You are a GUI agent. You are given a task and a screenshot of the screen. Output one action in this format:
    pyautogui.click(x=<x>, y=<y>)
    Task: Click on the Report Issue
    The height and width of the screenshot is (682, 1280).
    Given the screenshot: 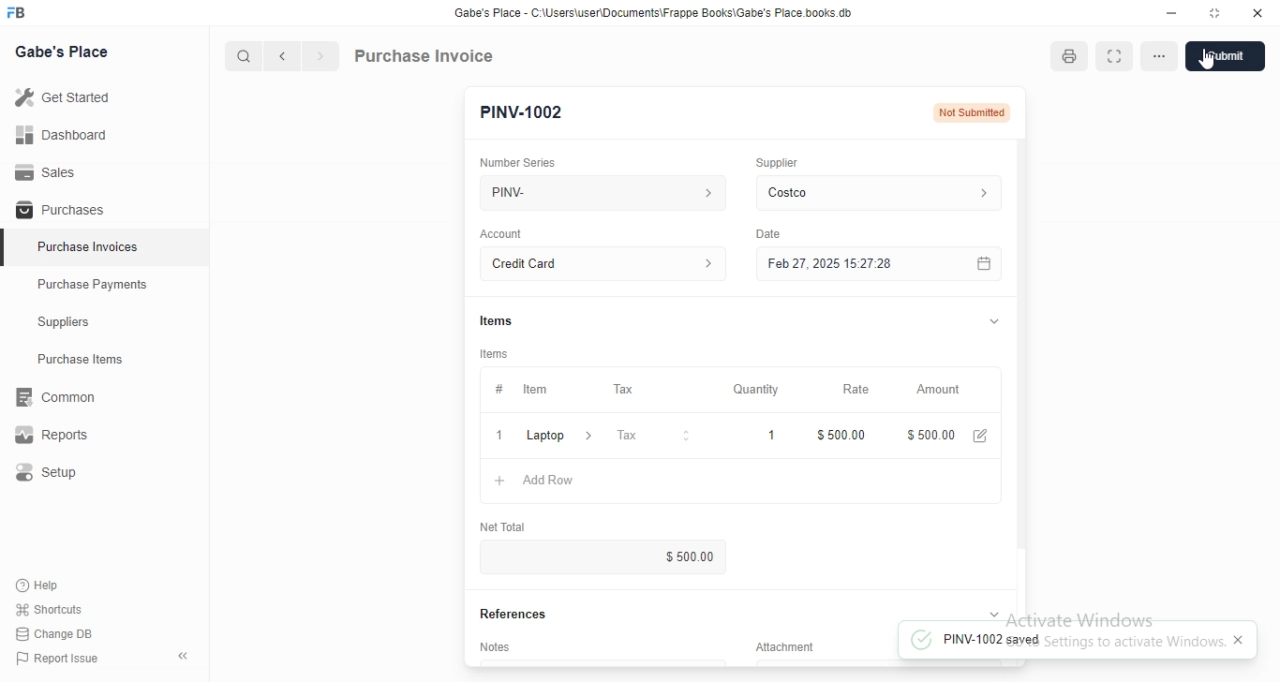 What is the action you would take?
    pyautogui.click(x=58, y=658)
    